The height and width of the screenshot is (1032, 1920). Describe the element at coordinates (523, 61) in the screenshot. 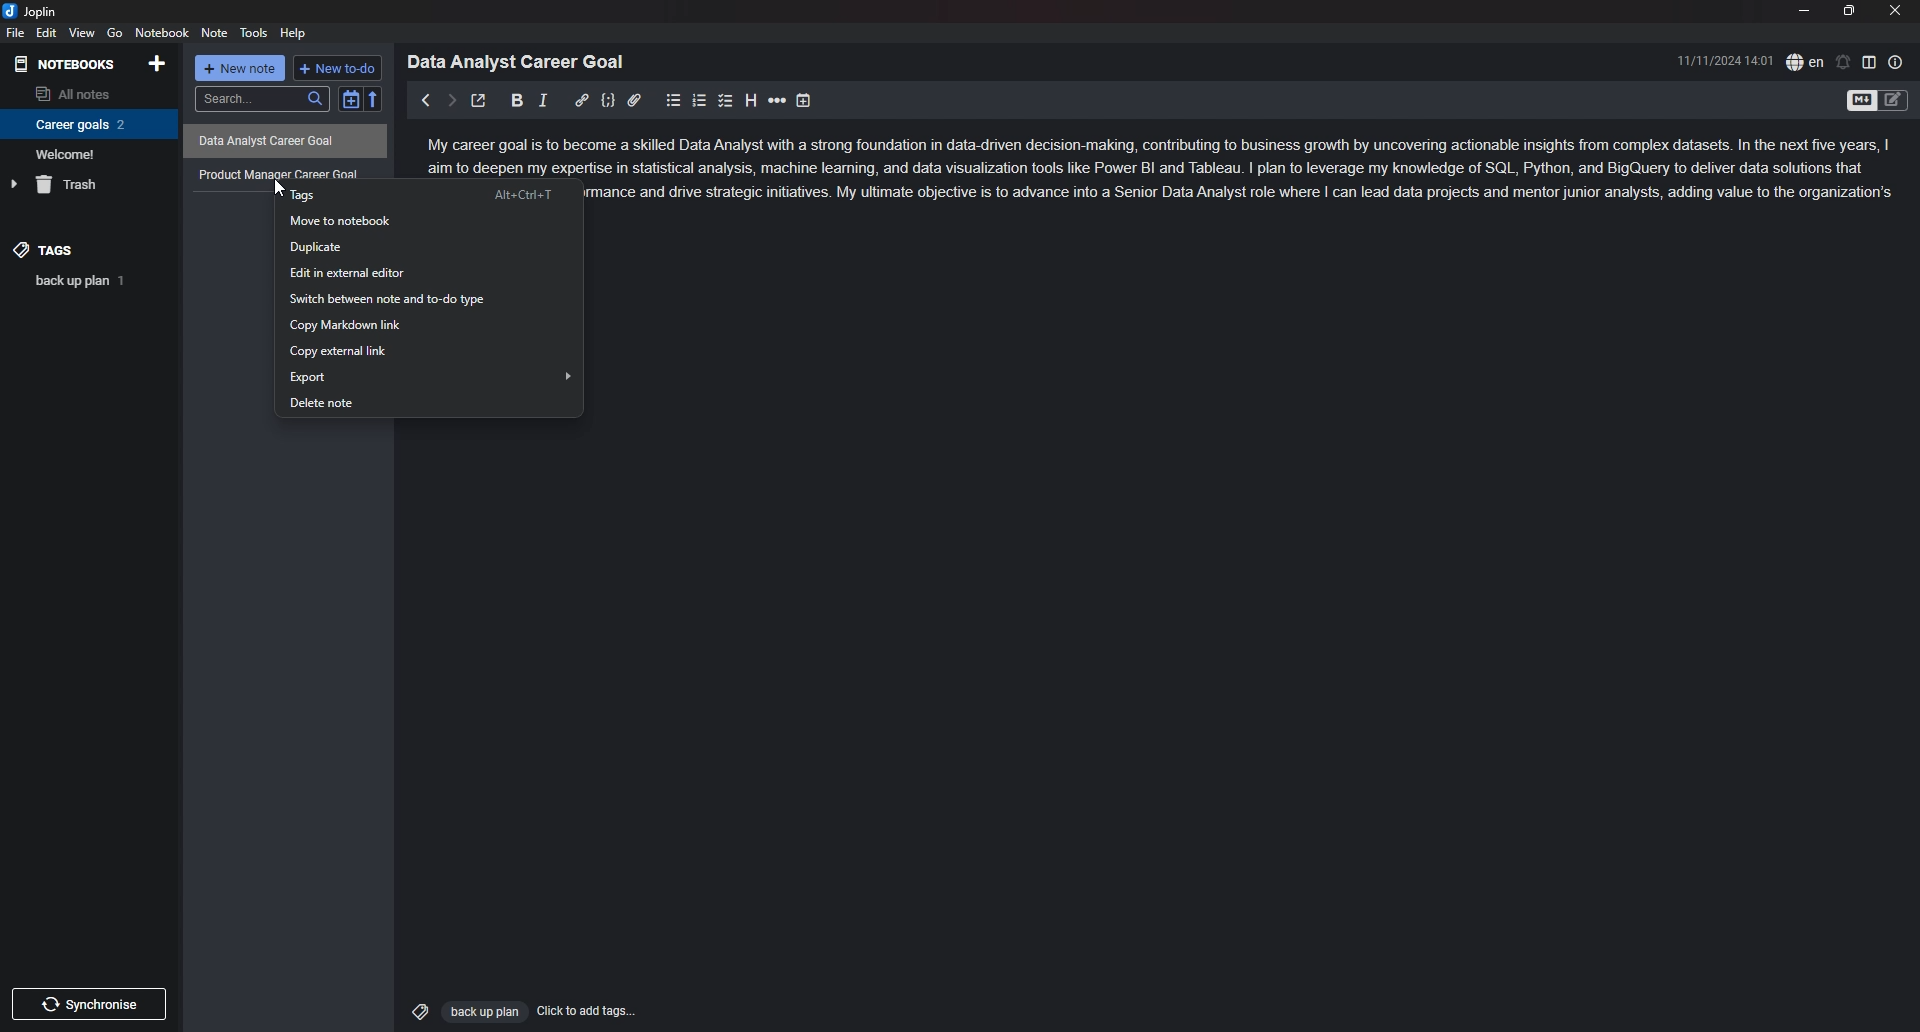

I see `Data Analyst Career Goal` at that location.